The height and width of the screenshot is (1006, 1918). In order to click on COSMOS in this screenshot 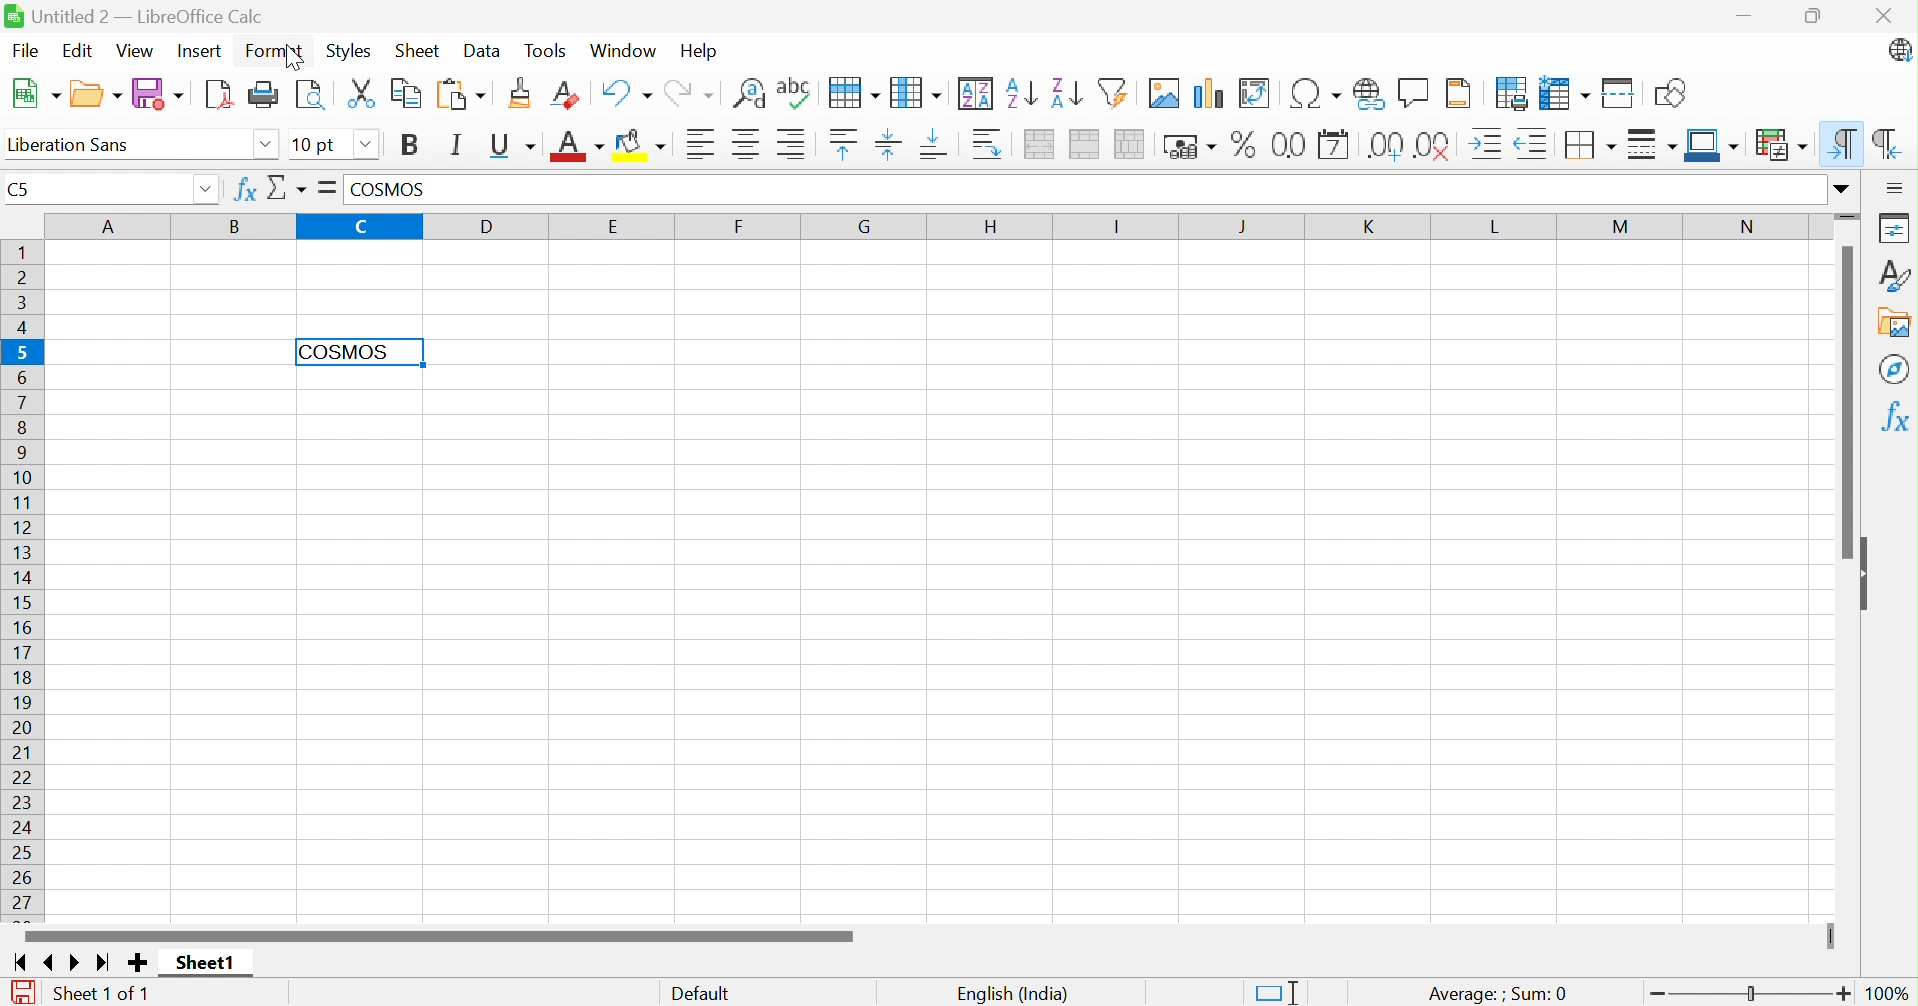, I will do `click(347, 353)`.